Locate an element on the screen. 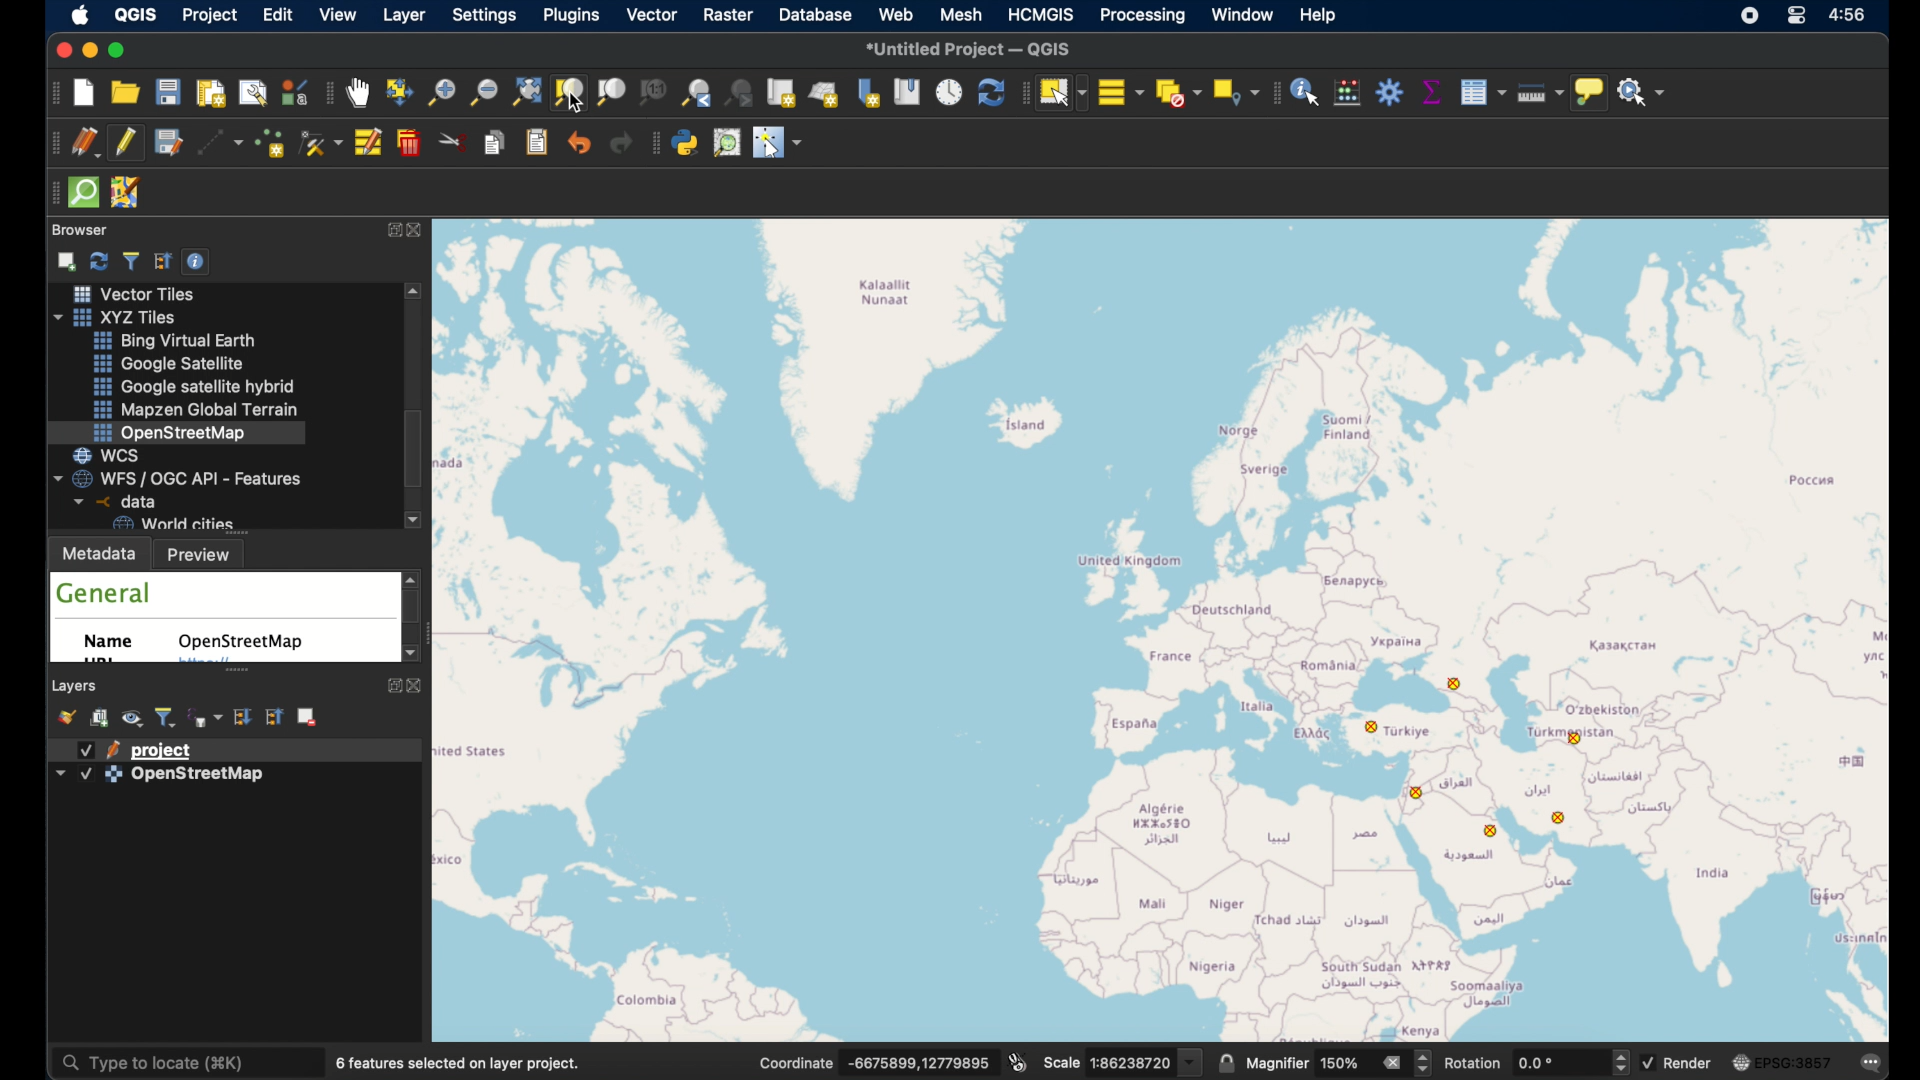  control center is located at coordinates (1799, 18).